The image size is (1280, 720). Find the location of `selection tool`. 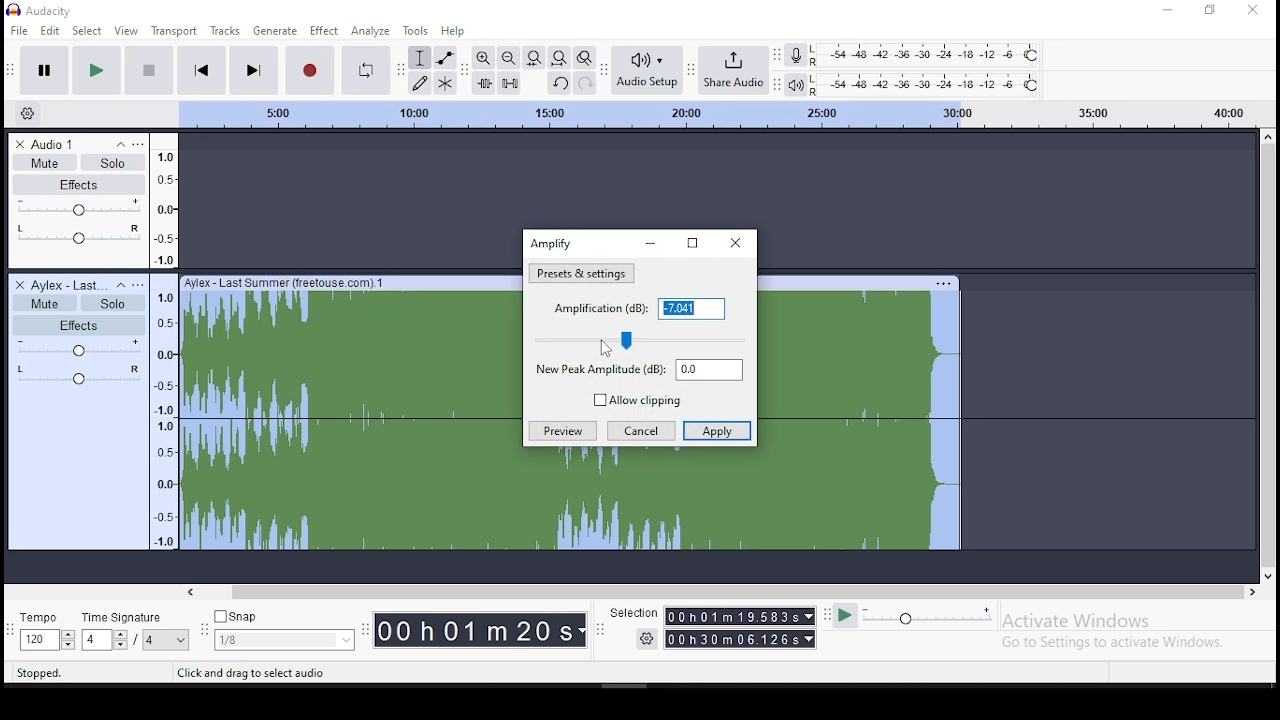

selection tool is located at coordinates (419, 58).